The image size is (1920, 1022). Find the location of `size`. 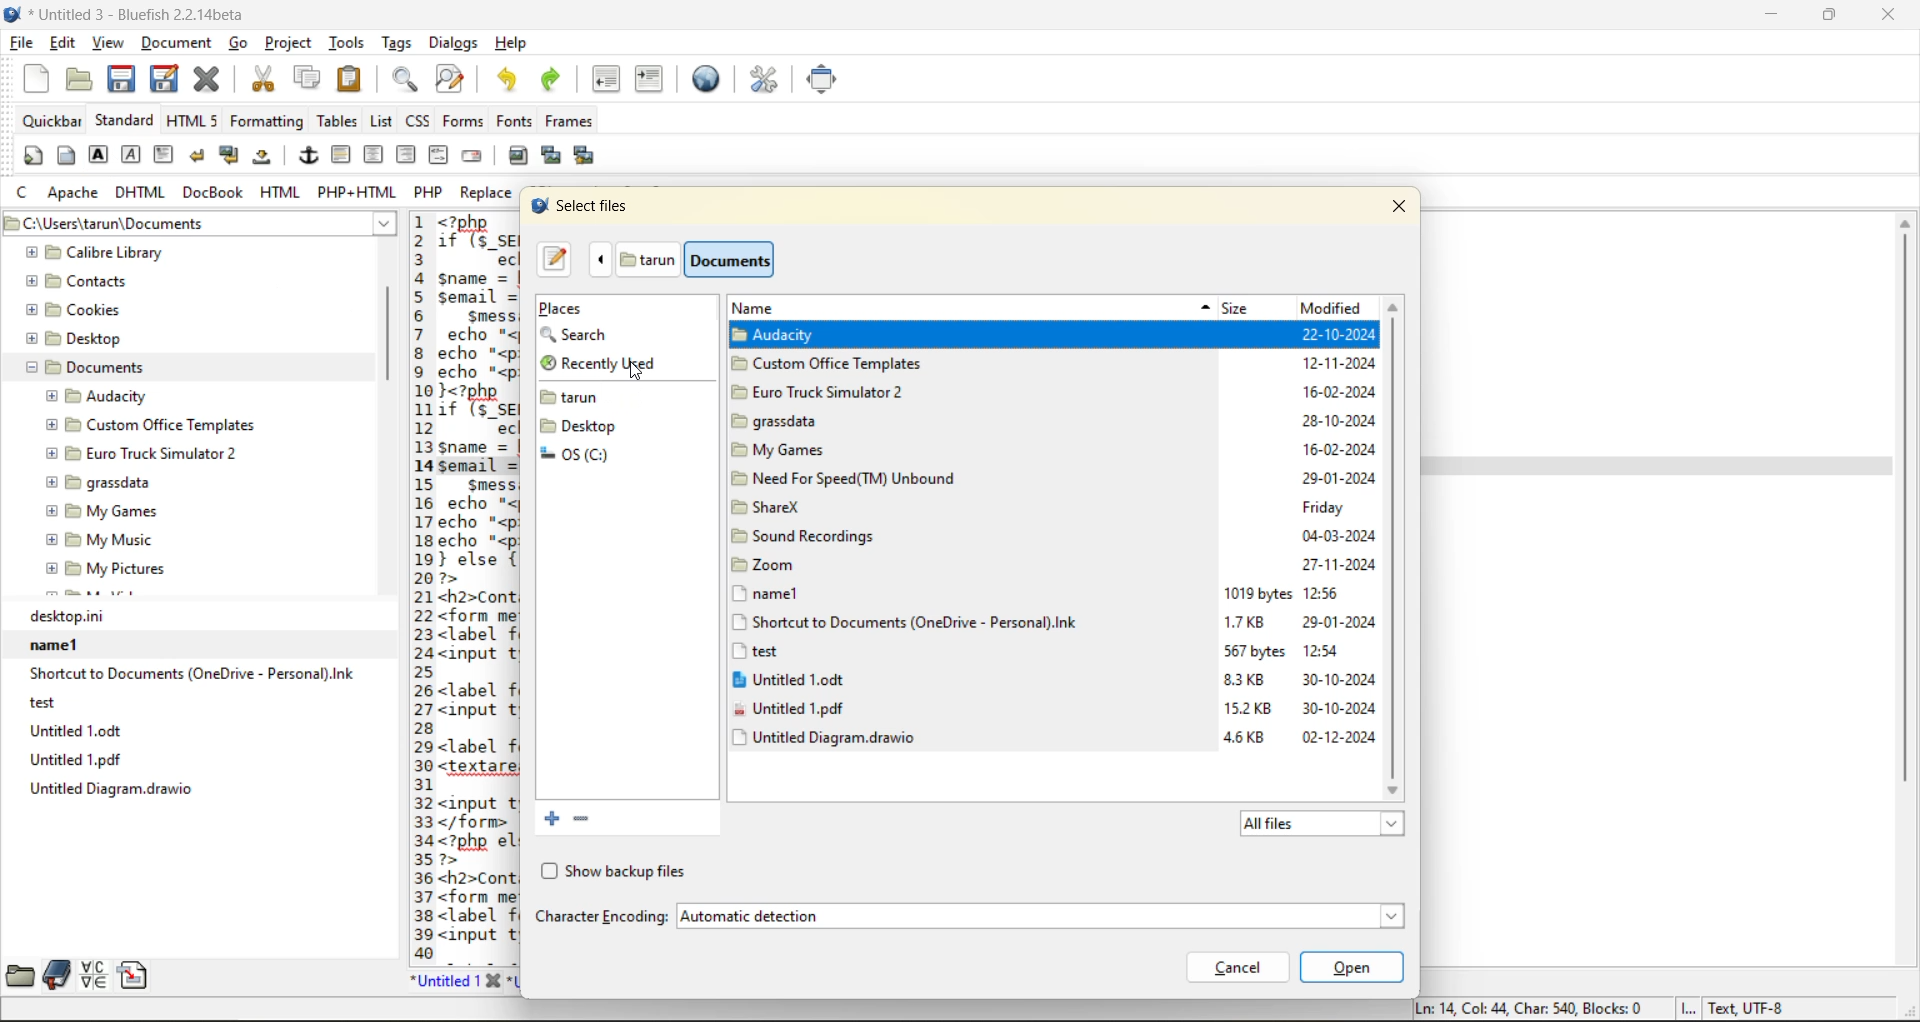

size is located at coordinates (1248, 663).